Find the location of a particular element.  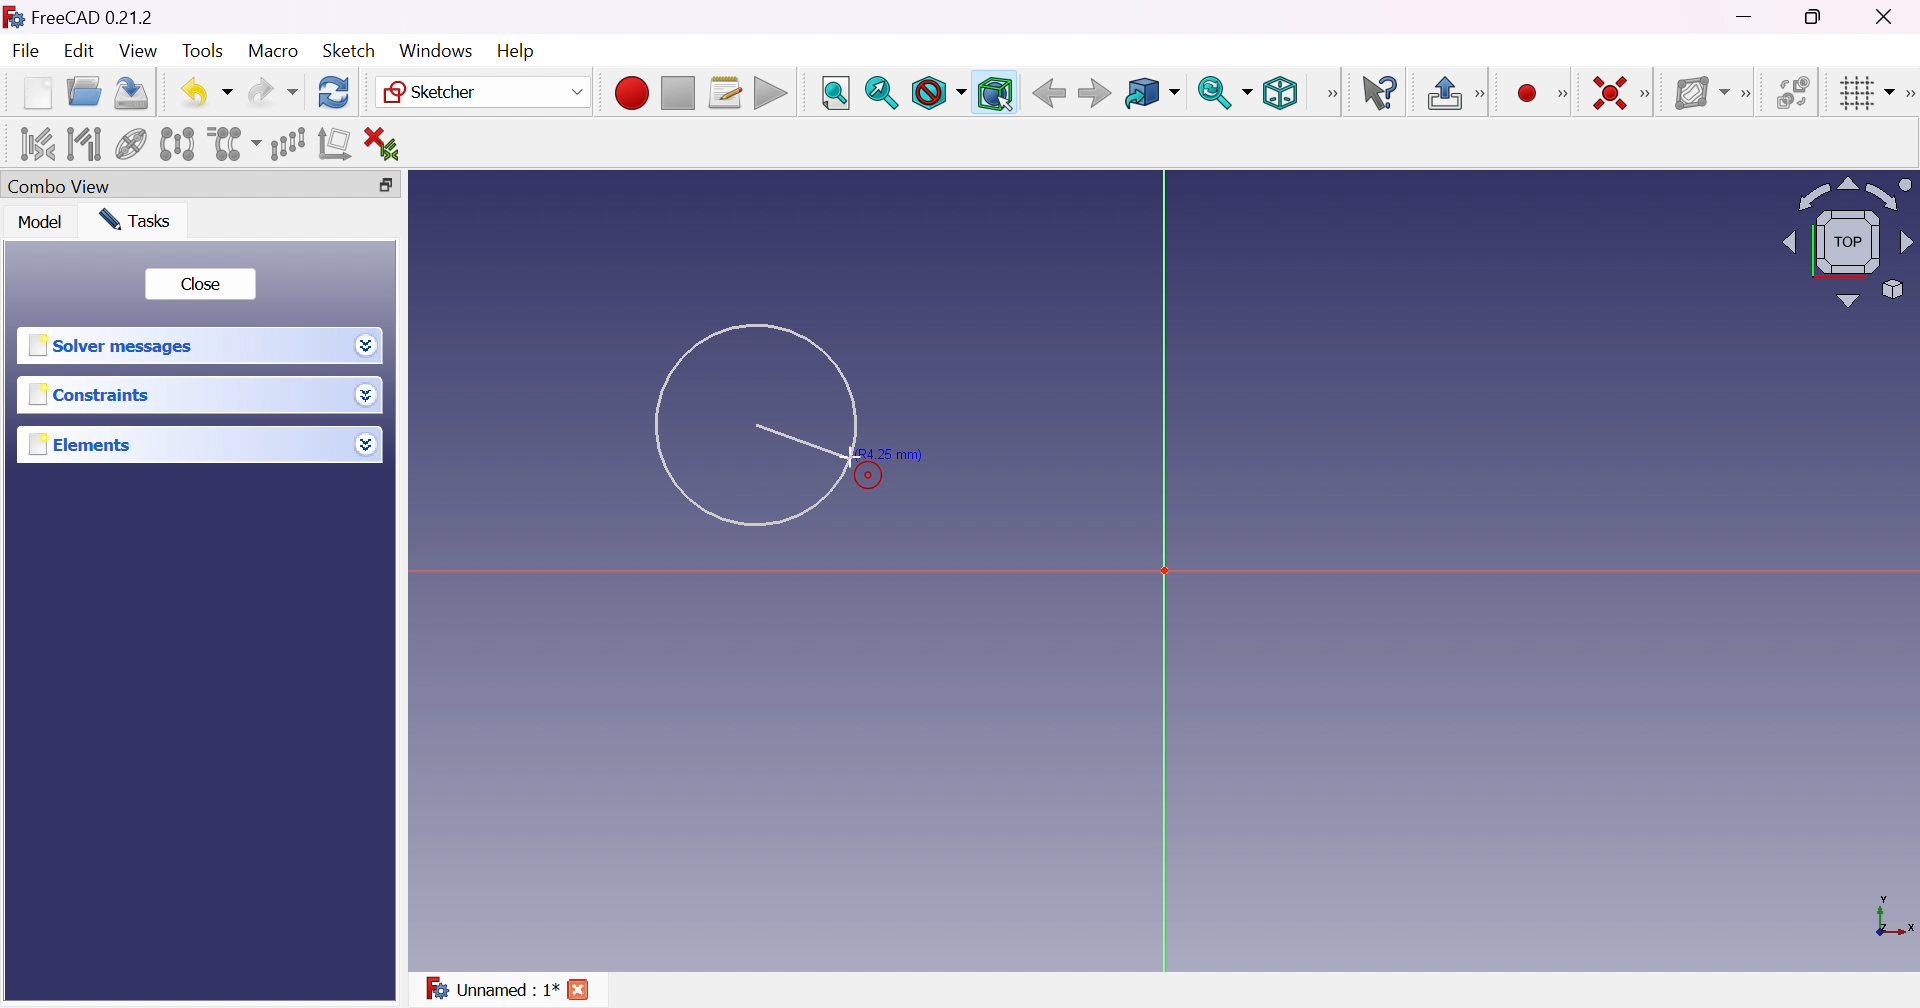

[Sketcher constraints] is located at coordinates (1648, 93).